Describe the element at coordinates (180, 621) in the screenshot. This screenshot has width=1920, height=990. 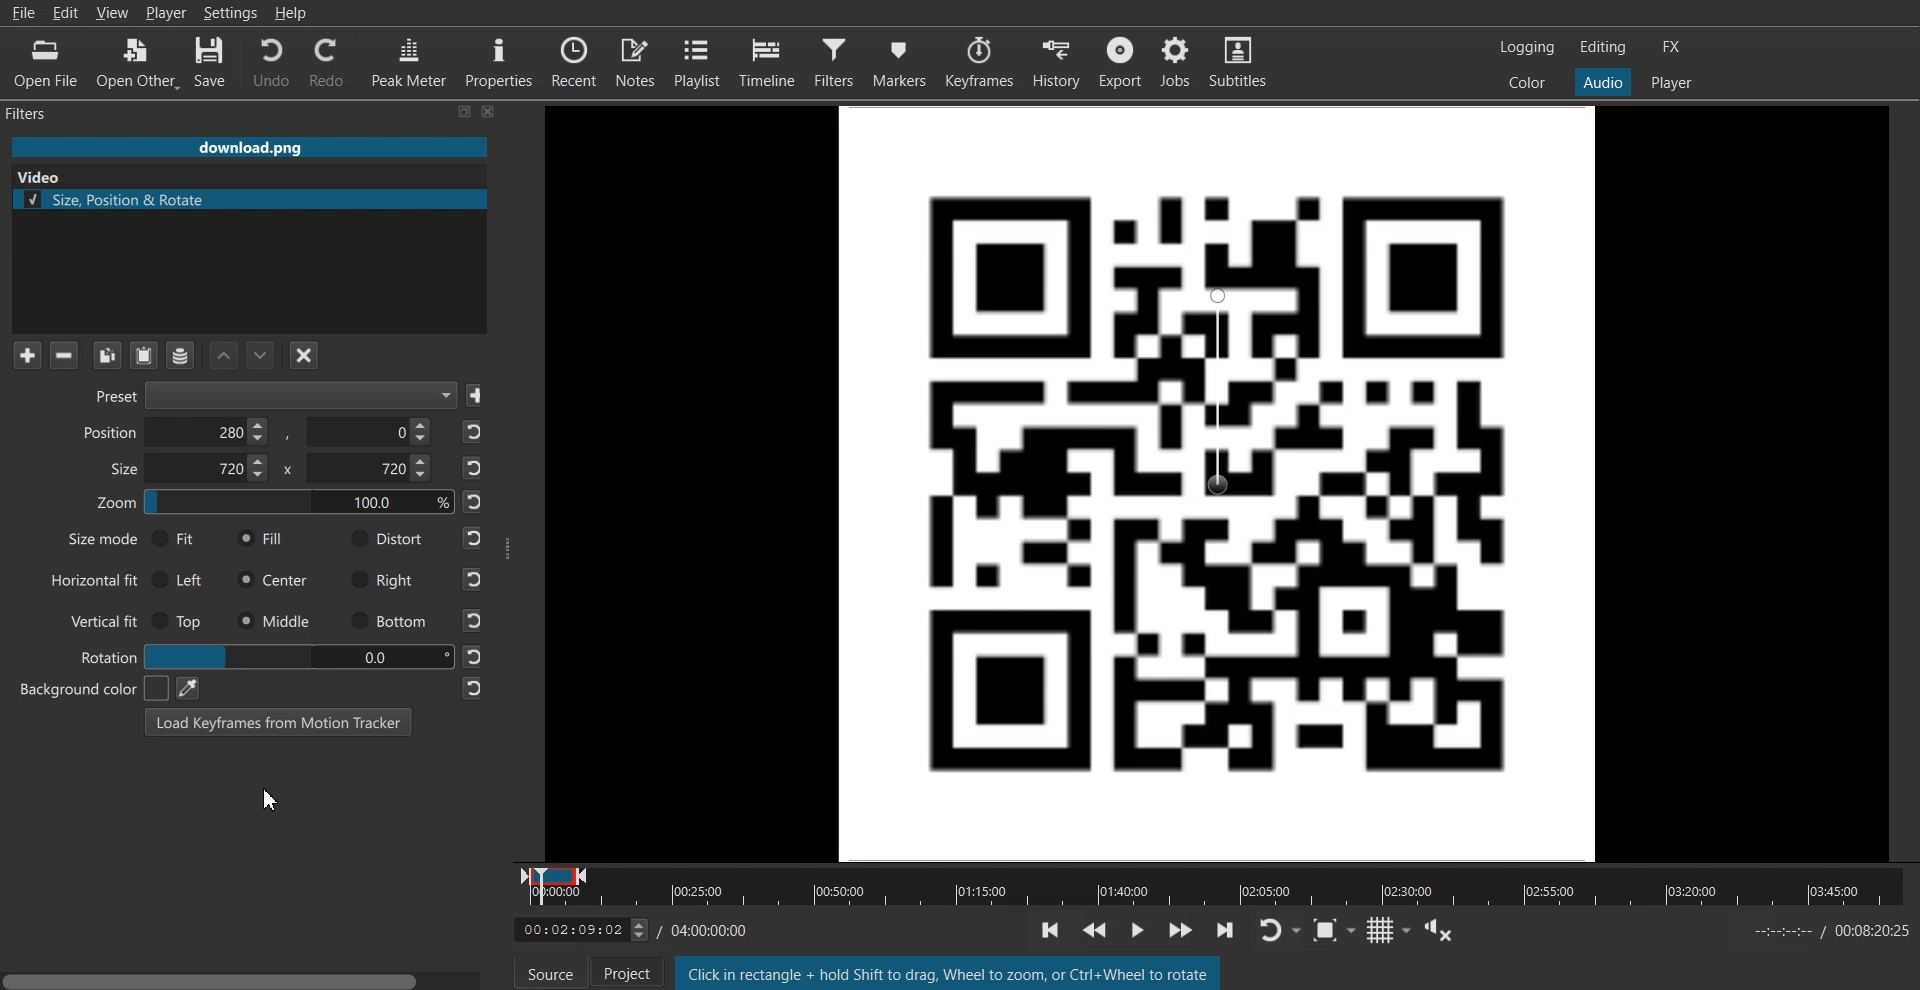
I see `Top` at that location.